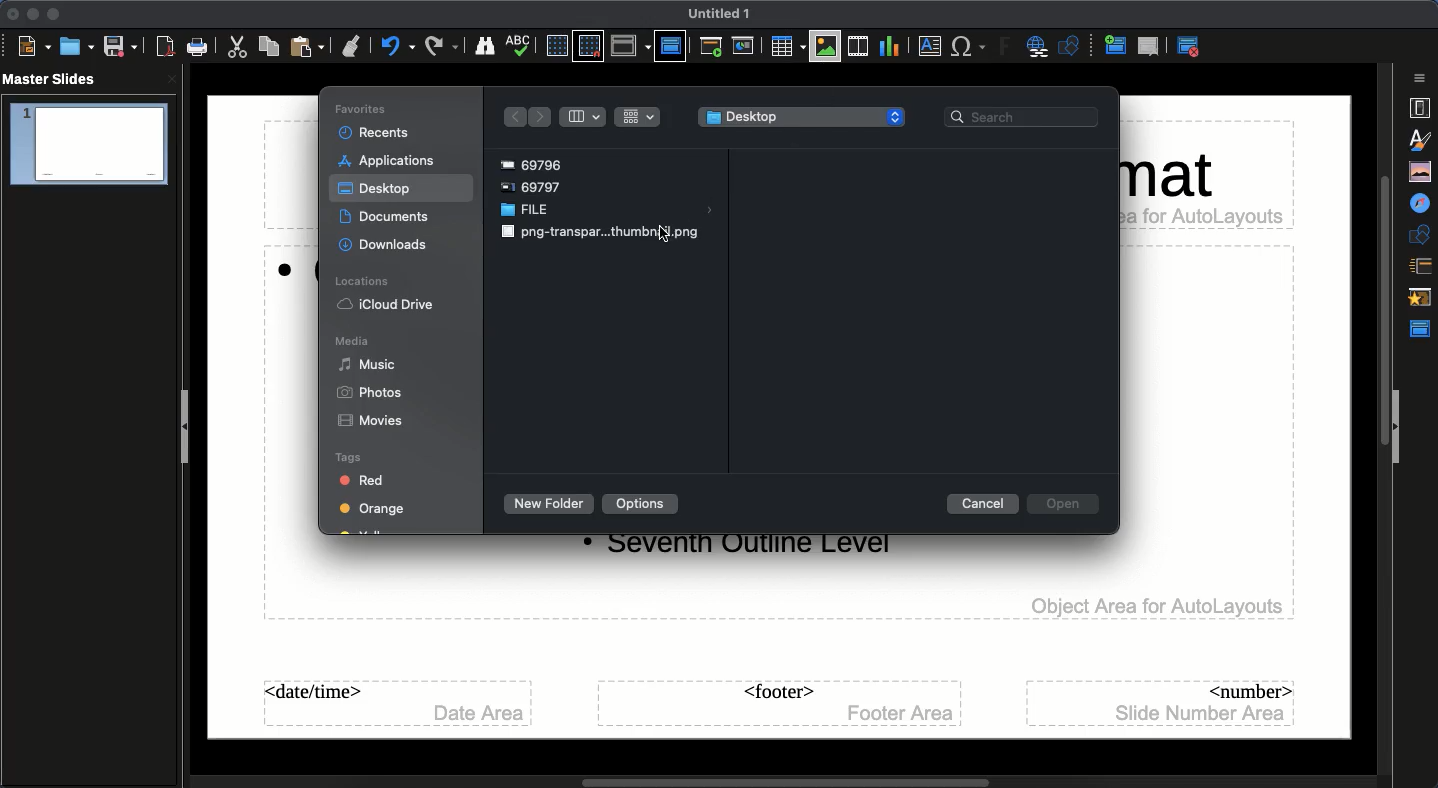 The width and height of the screenshot is (1438, 788). What do you see at coordinates (786, 46) in the screenshot?
I see `Table` at bounding box center [786, 46].